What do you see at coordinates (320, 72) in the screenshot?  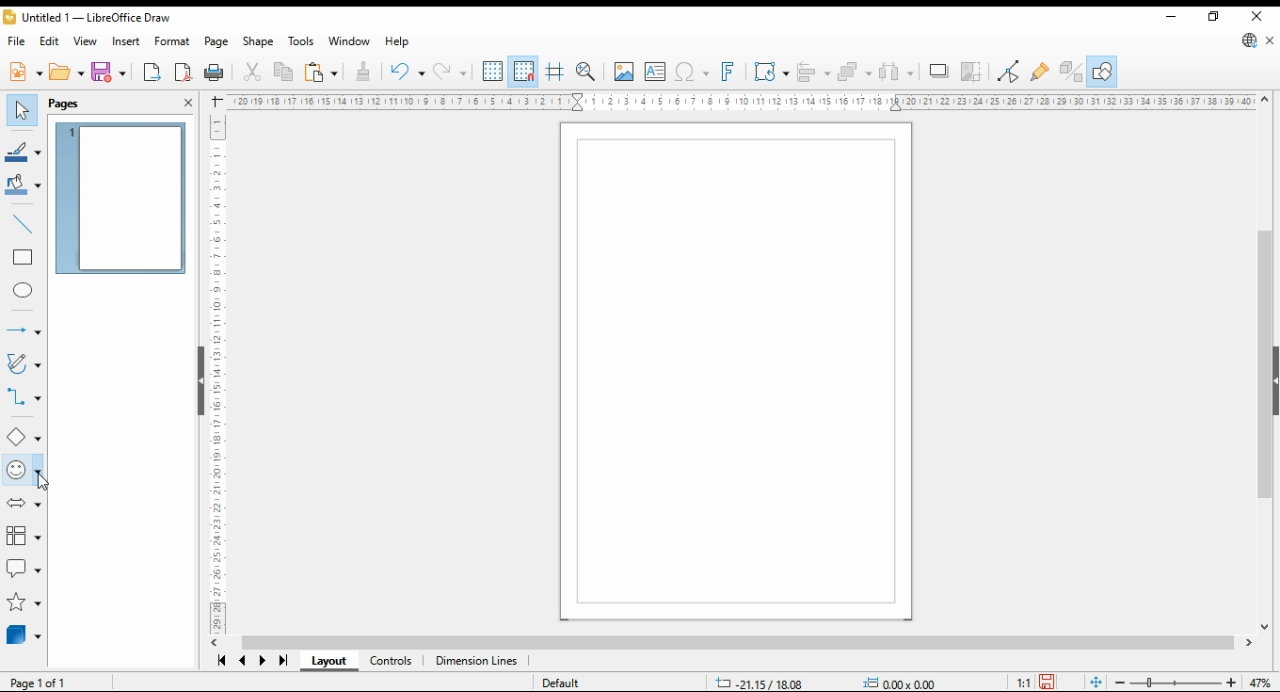 I see `paste` at bounding box center [320, 72].